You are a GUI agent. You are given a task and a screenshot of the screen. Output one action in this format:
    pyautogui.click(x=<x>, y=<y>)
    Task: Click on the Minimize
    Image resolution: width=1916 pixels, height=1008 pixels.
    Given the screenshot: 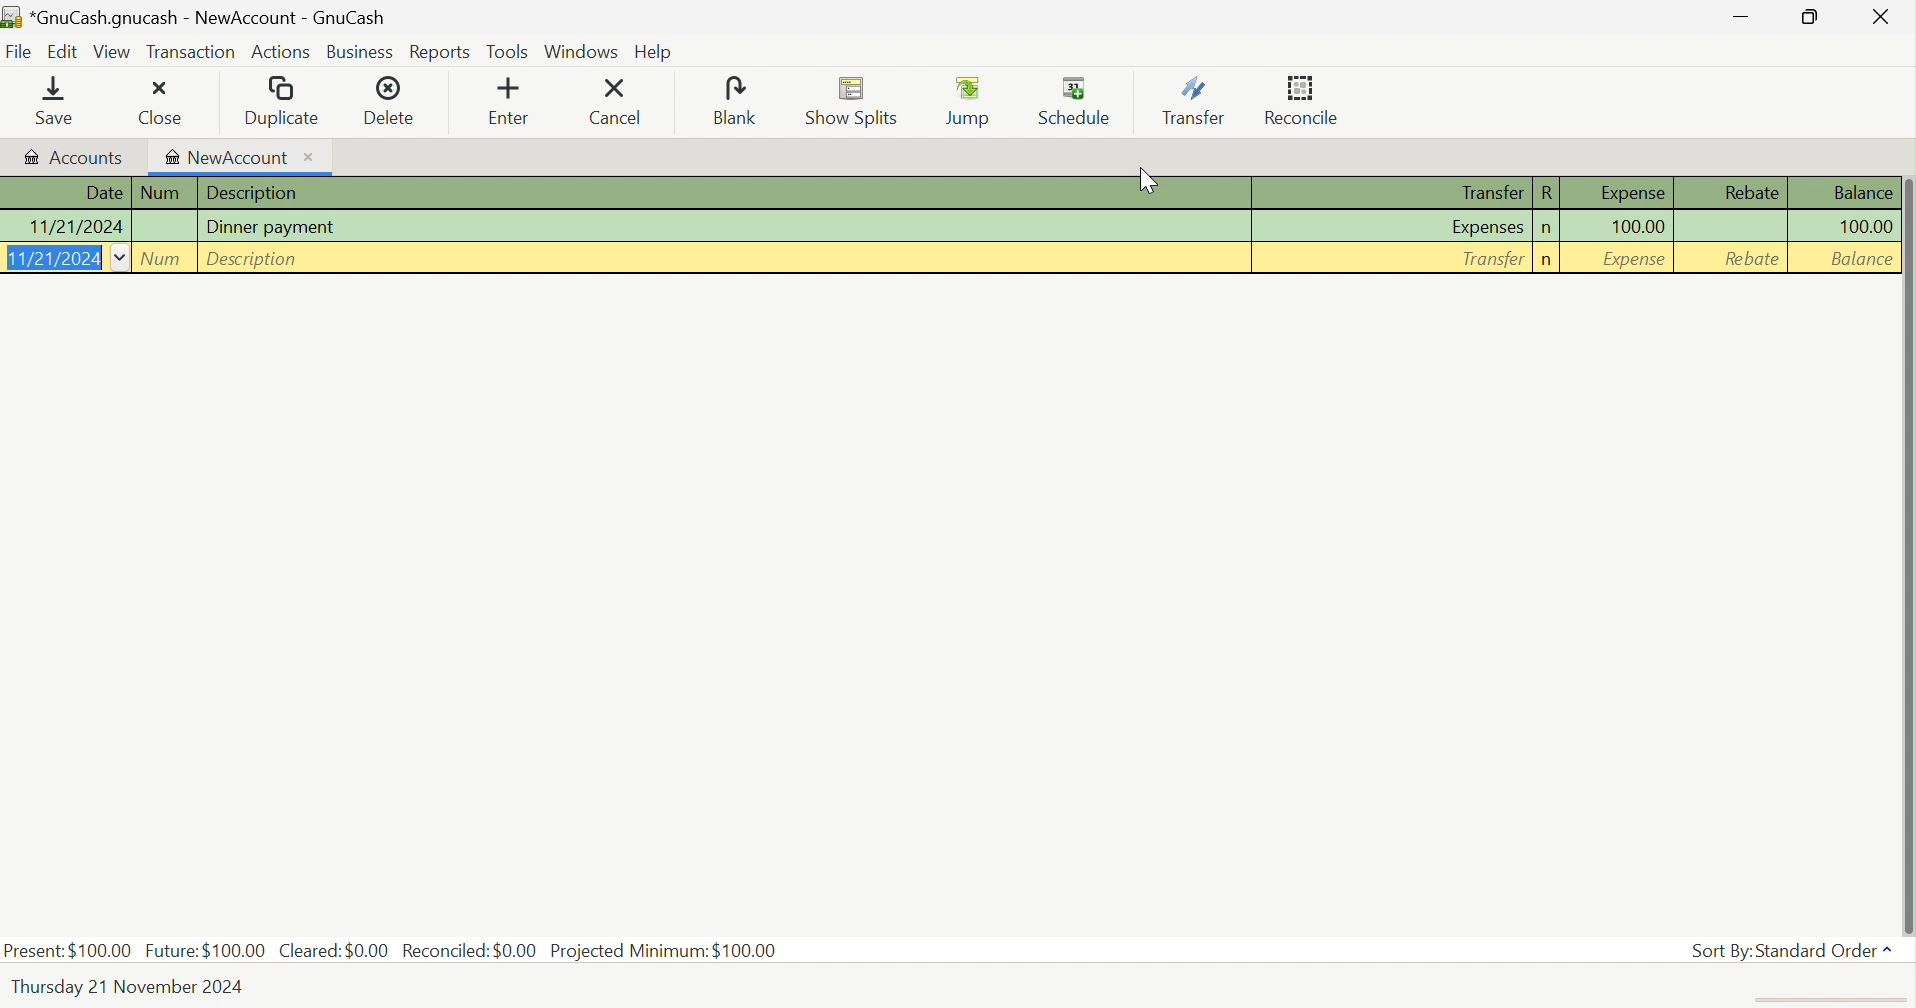 What is the action you would take?
    pyautogui.click(x=1743, y=19)
    